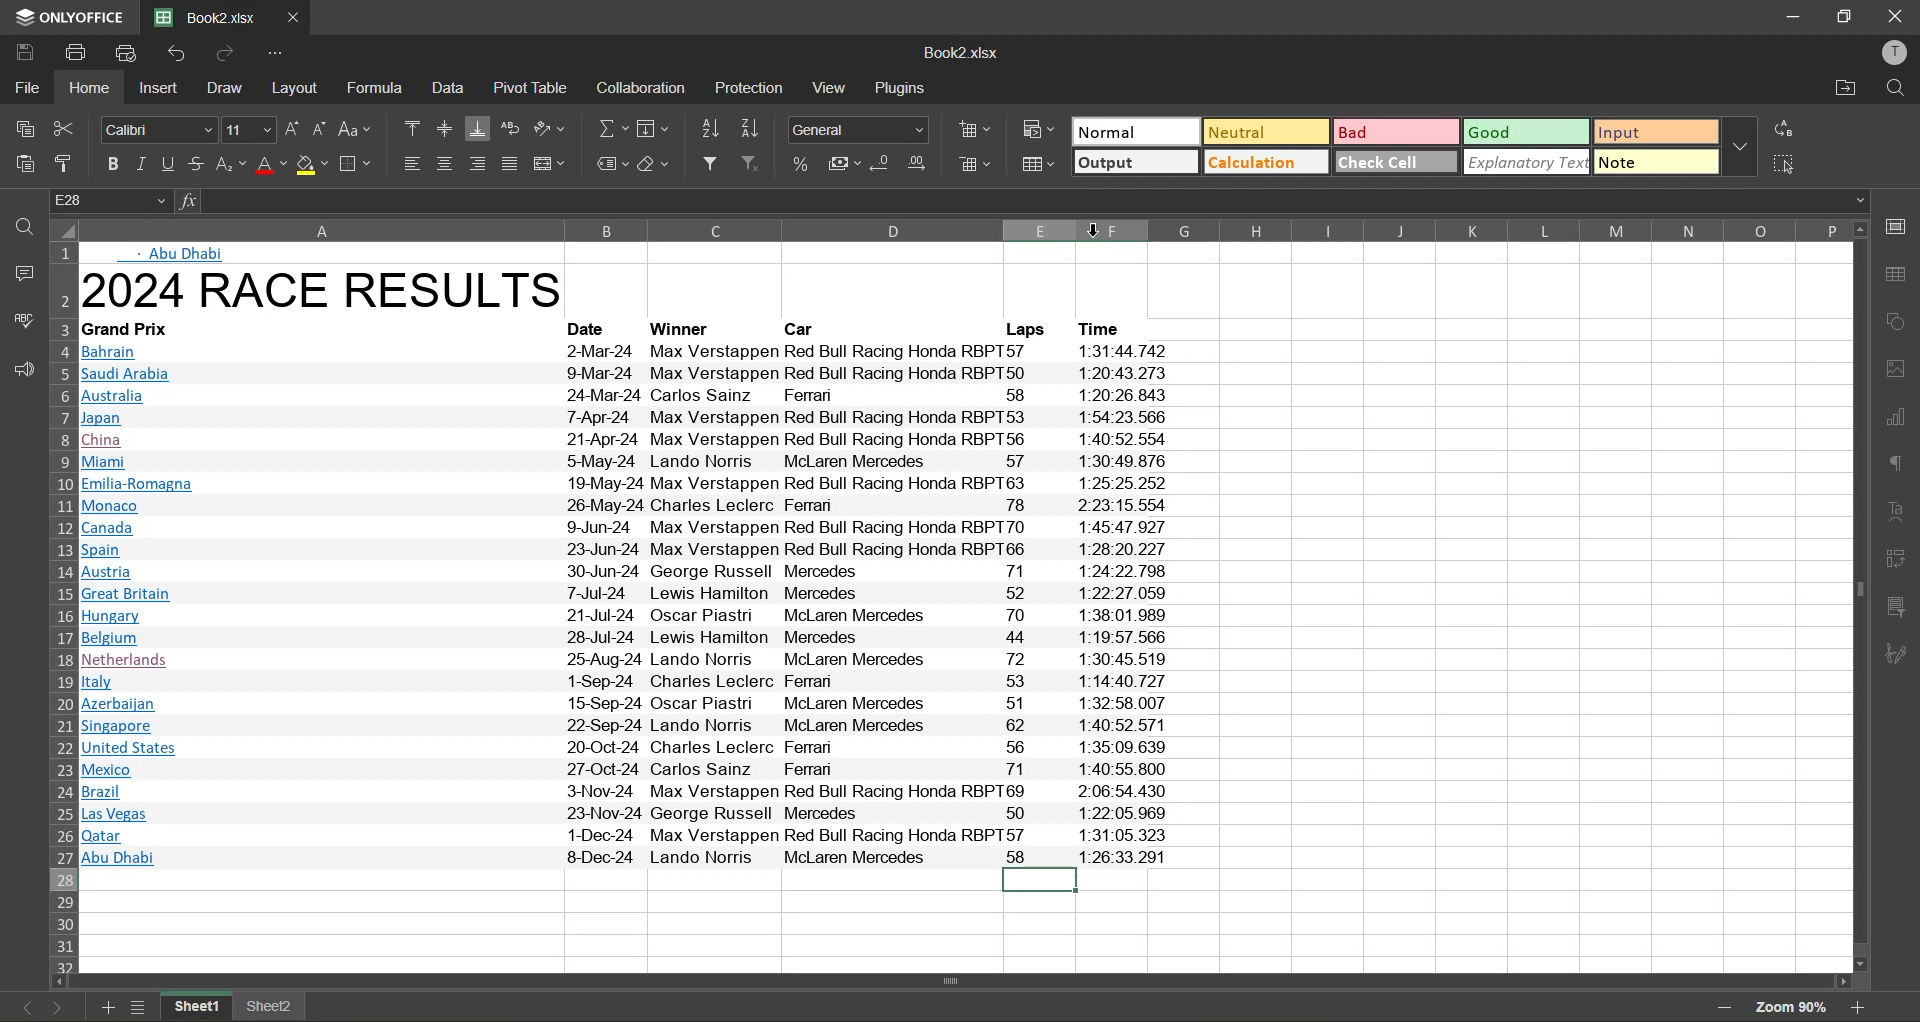  What do you see at coordinates (629, 572) in the screenshot?
I see `B Austria 30-Jun-24 George Russell Mercedes 71 1:24:22 798` at bounding box center [629, 572].